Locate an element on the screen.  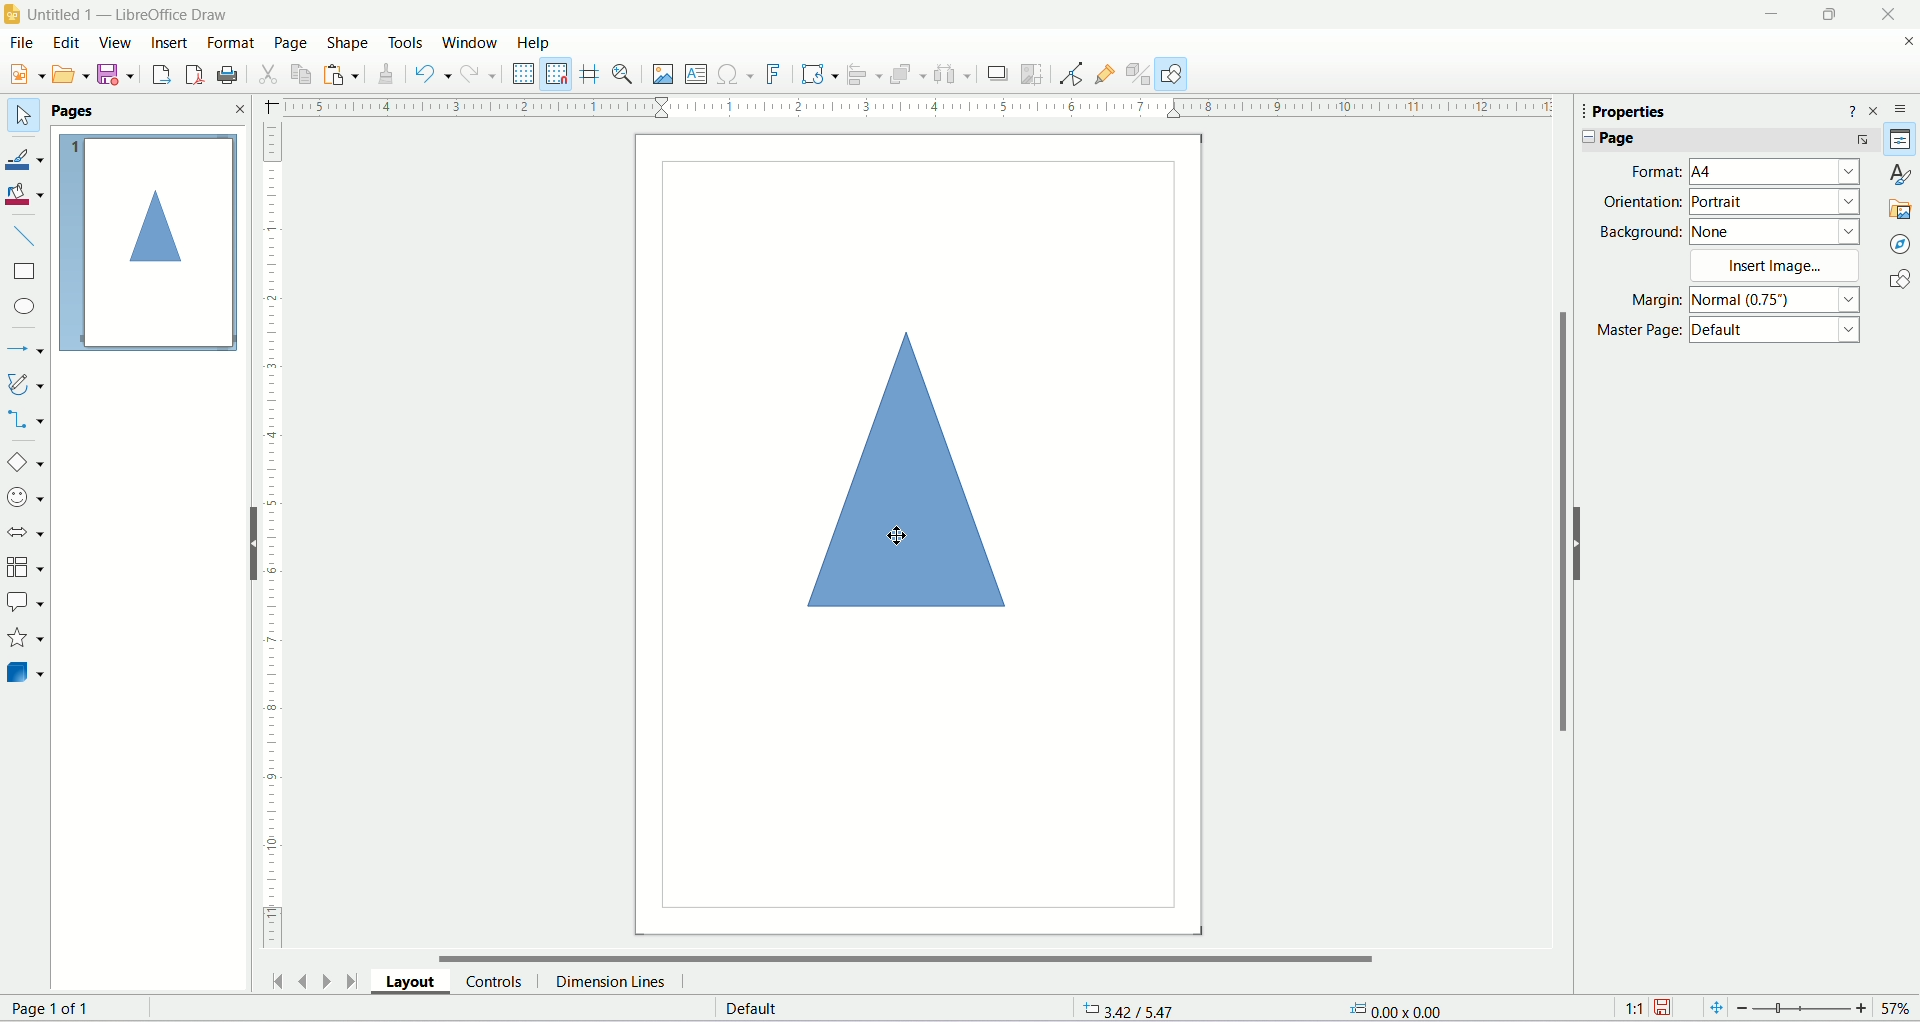
Transformations is located at coordinates (820, 74).